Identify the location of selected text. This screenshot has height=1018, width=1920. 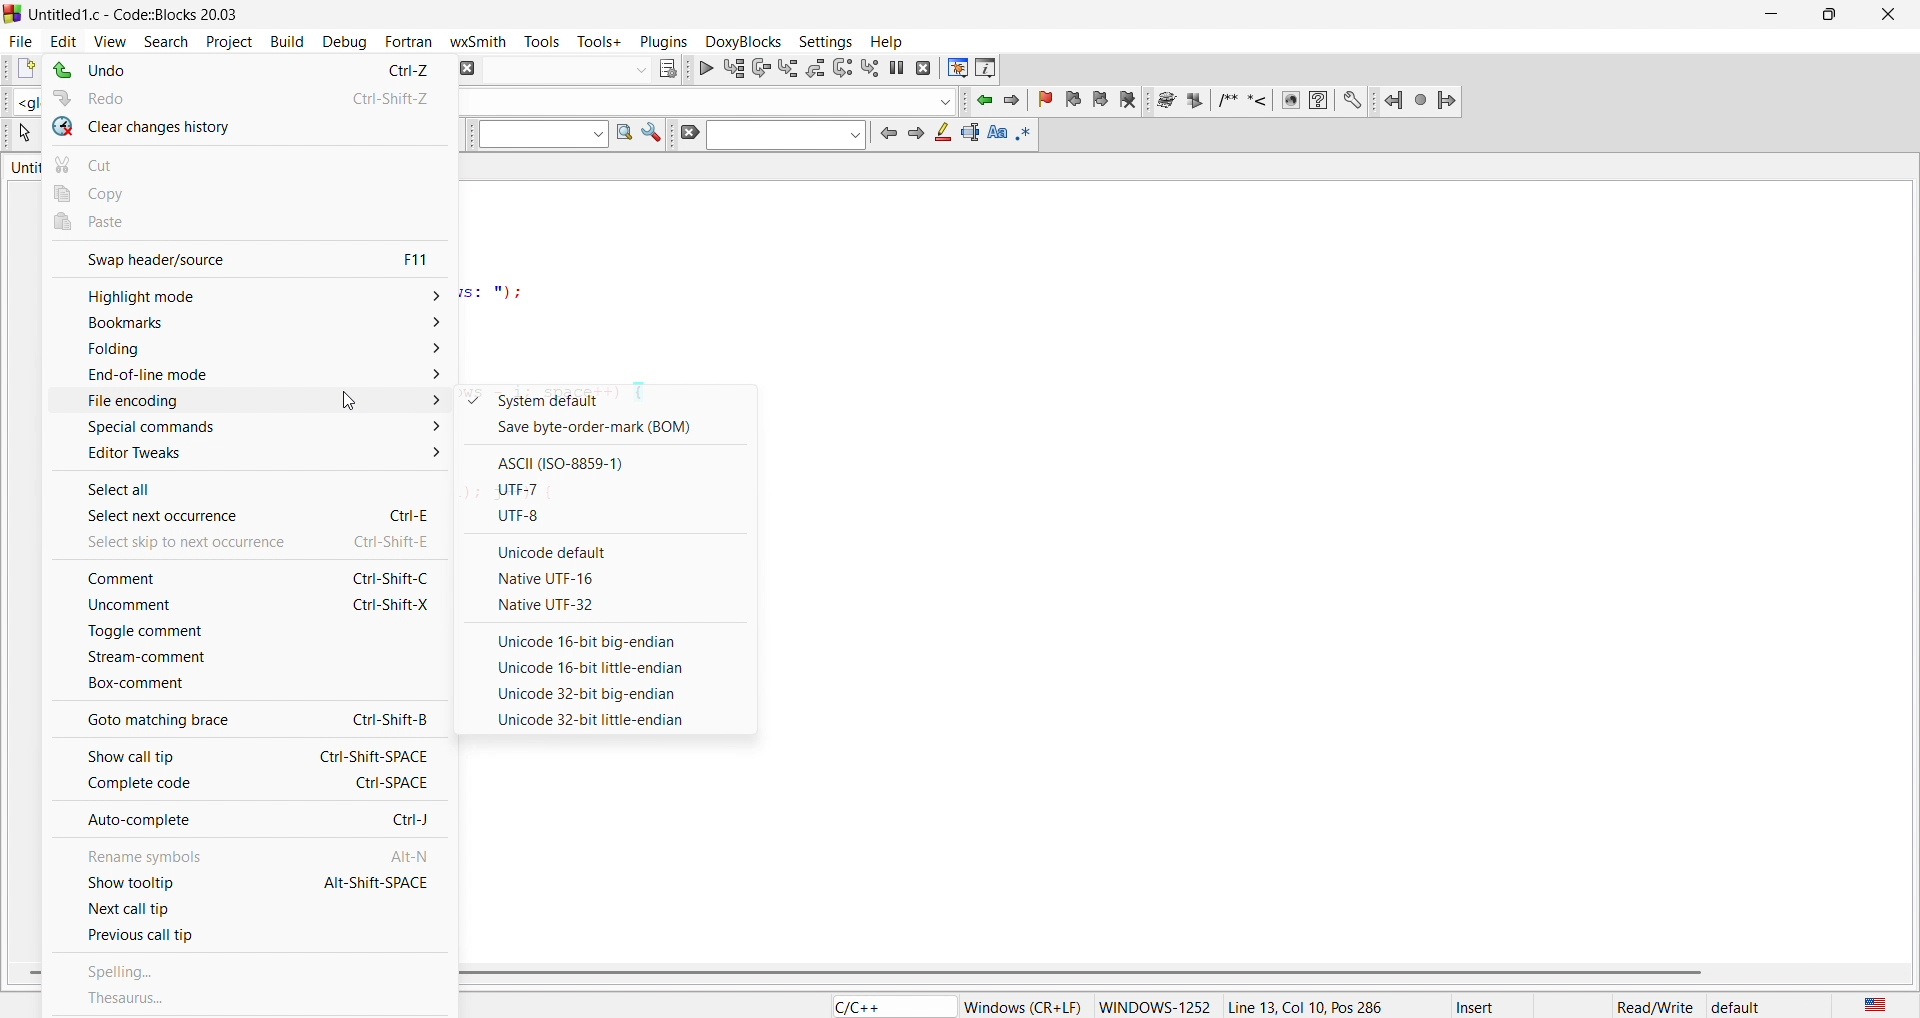
(969, 134).